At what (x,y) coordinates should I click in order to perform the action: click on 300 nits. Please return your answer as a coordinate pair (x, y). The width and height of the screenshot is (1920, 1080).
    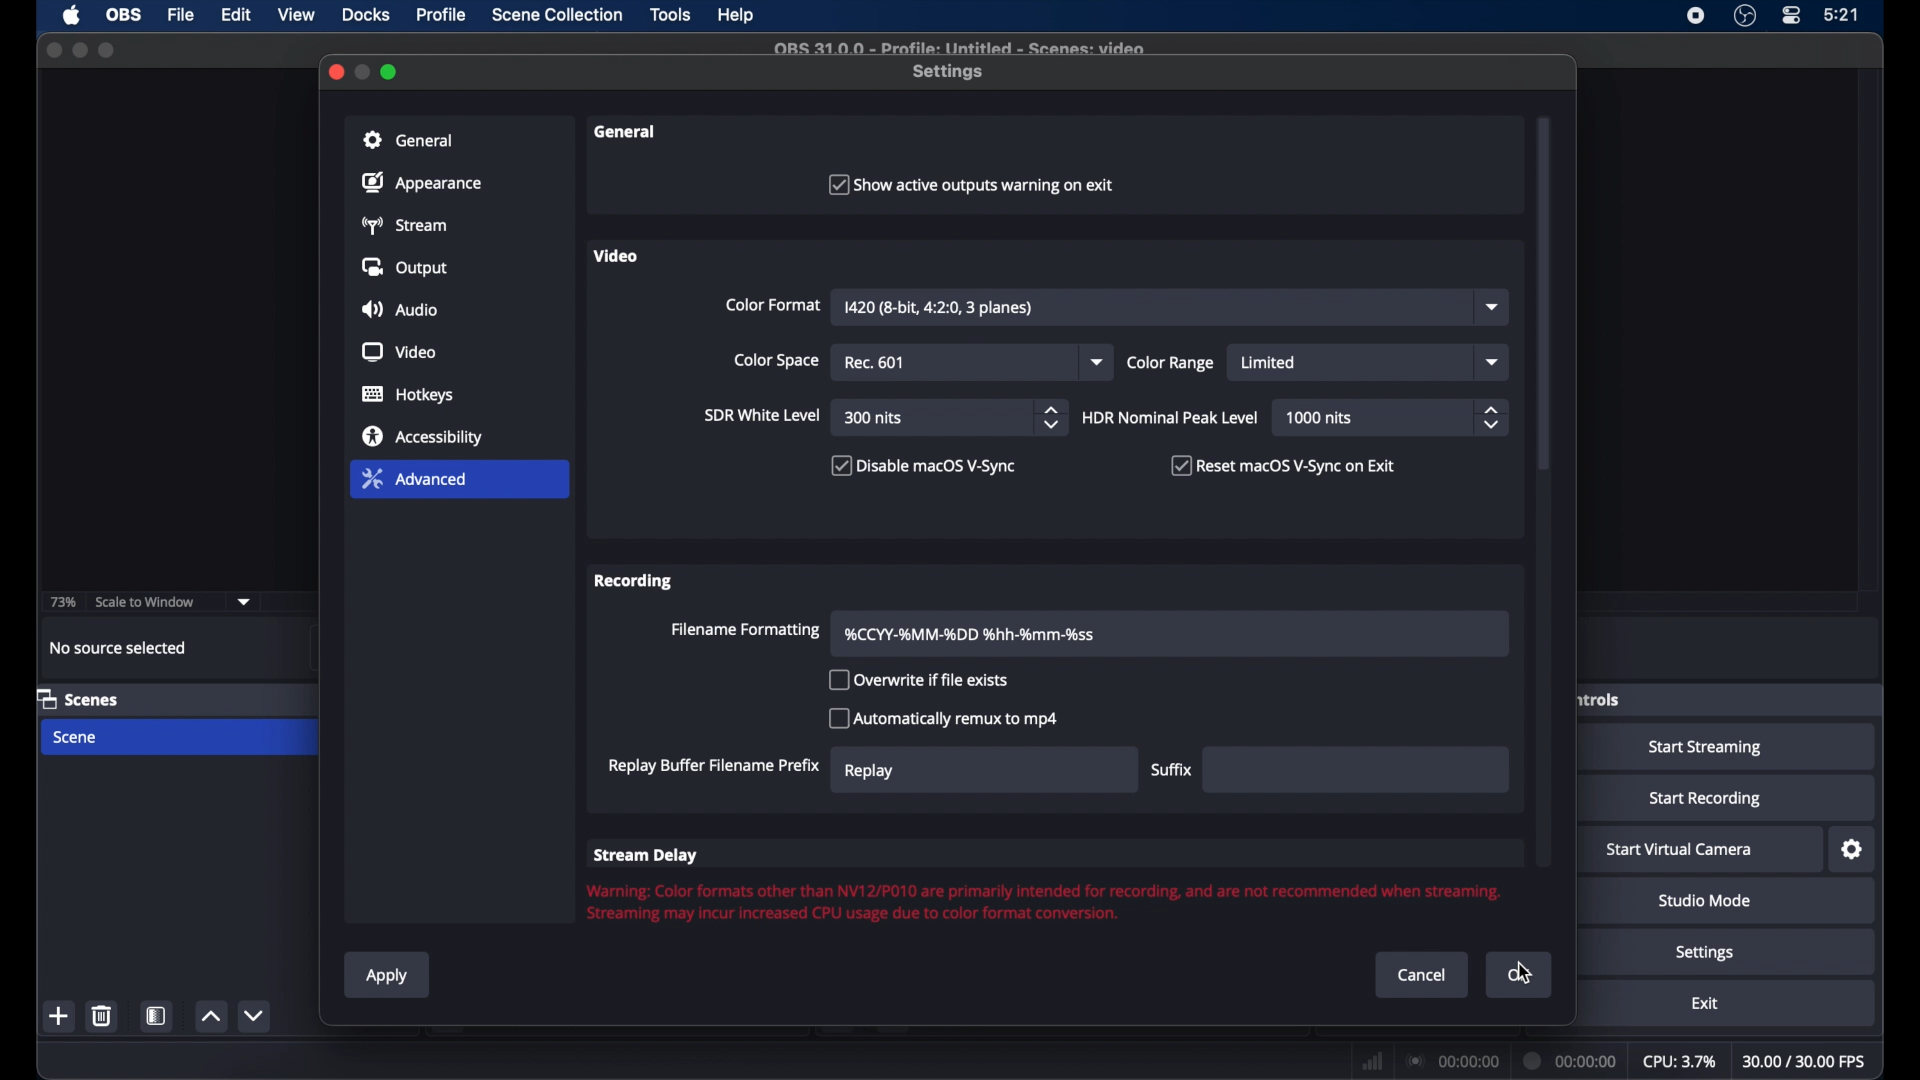
    Looking at the image, I should click on (875, 418).